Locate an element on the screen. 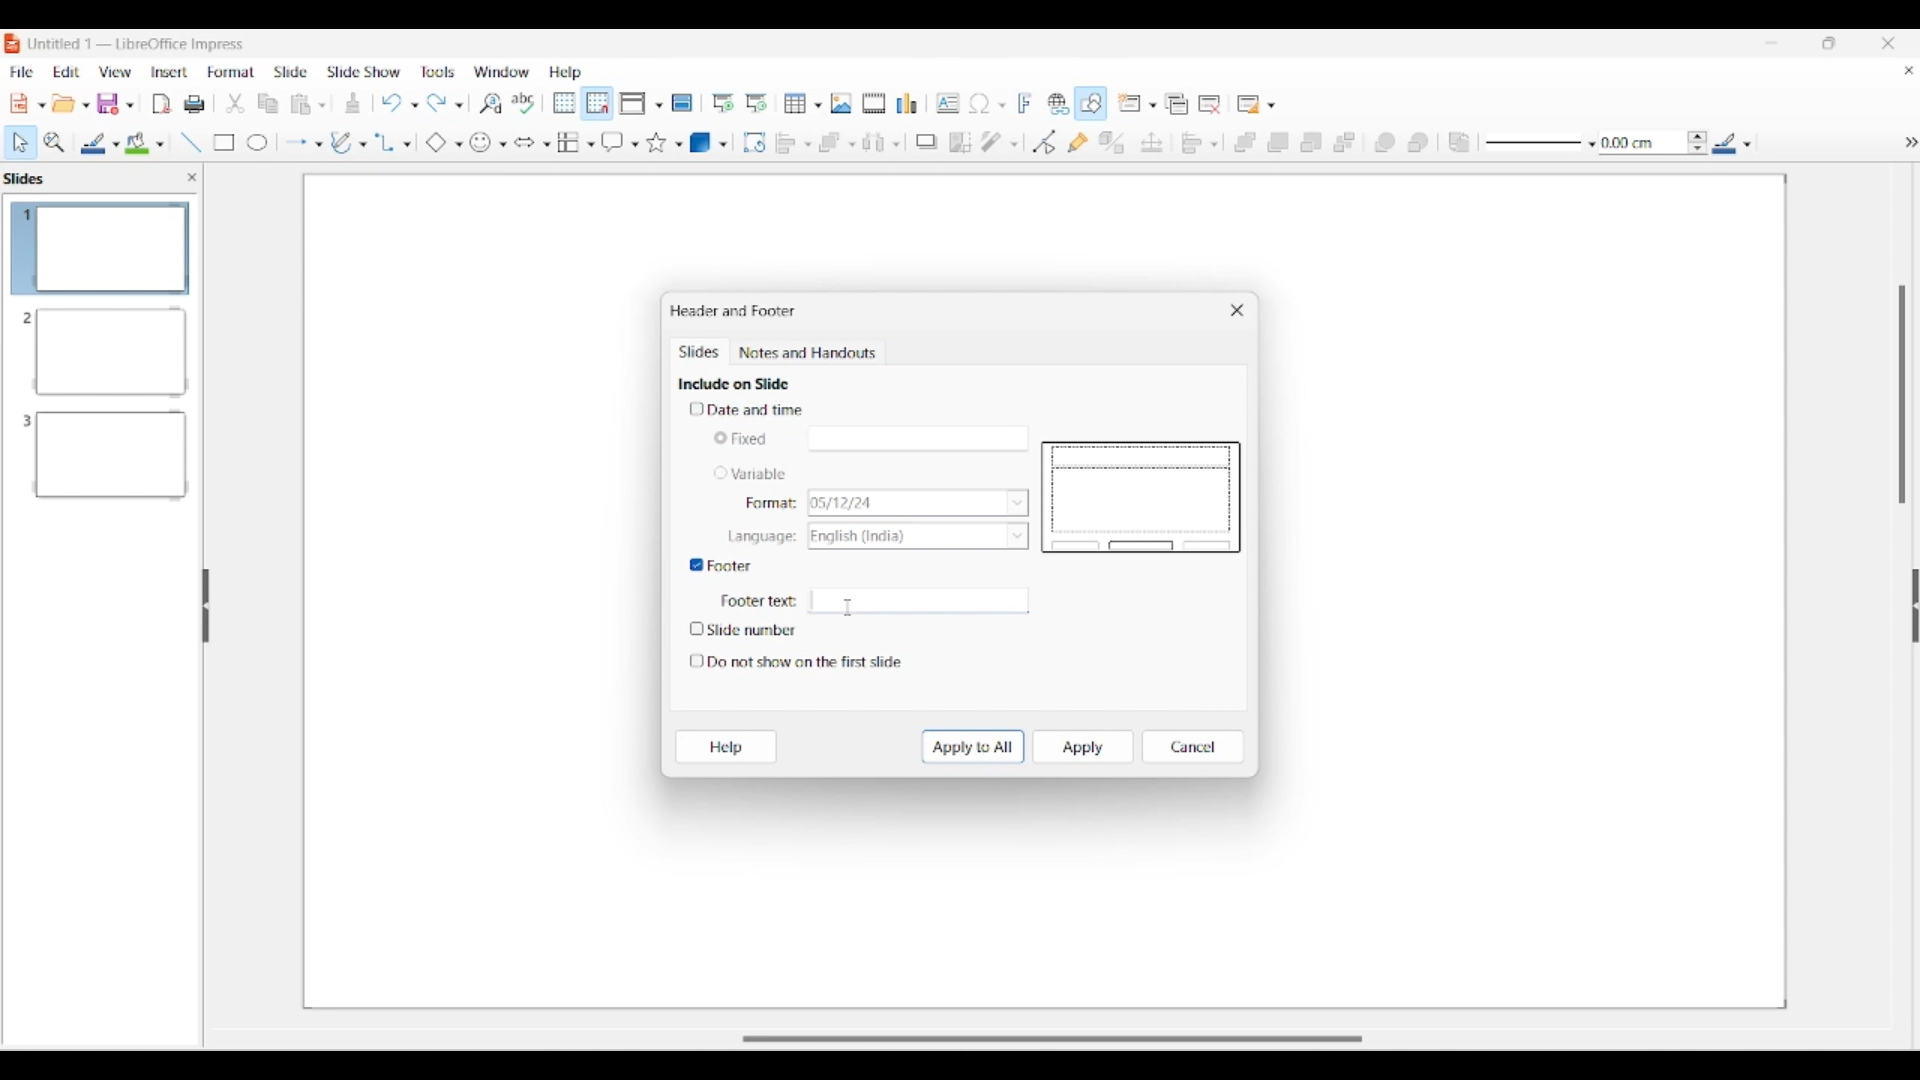  Window menu is located at coordinates (501, 72).